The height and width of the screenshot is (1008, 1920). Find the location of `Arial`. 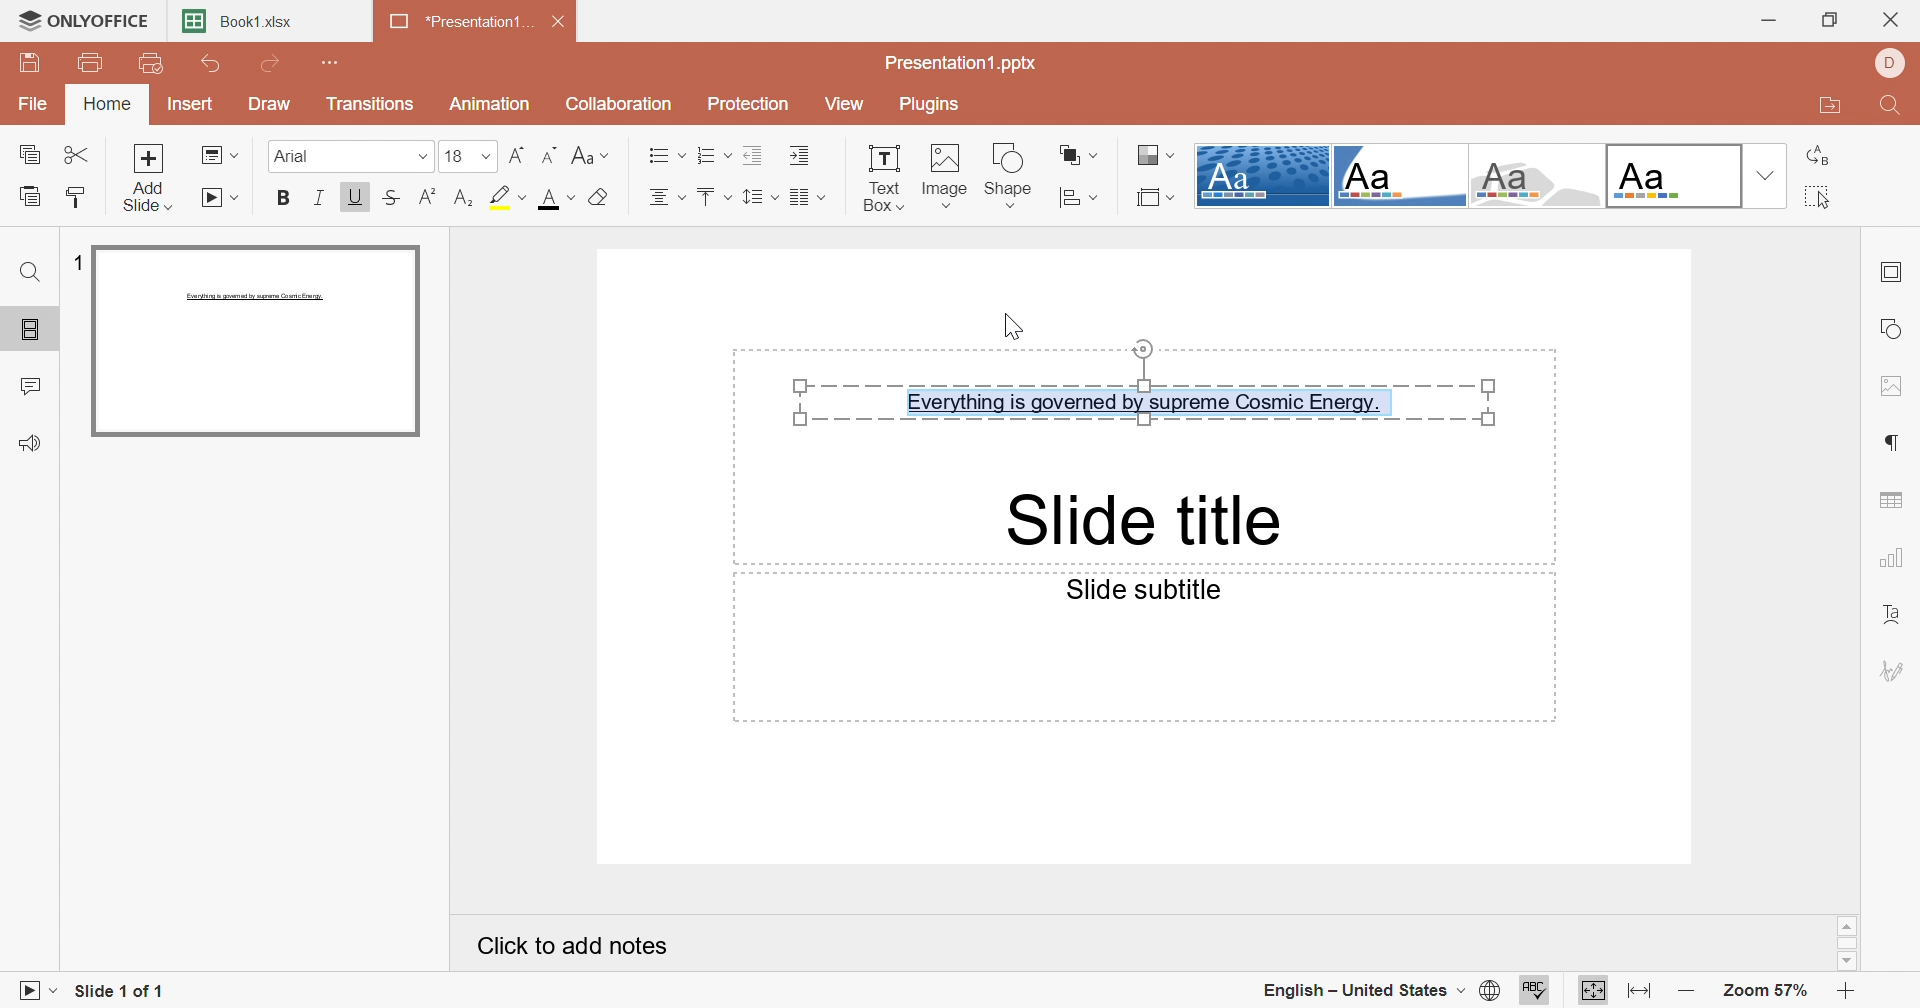

Arial is located at coordinates (351, 156).